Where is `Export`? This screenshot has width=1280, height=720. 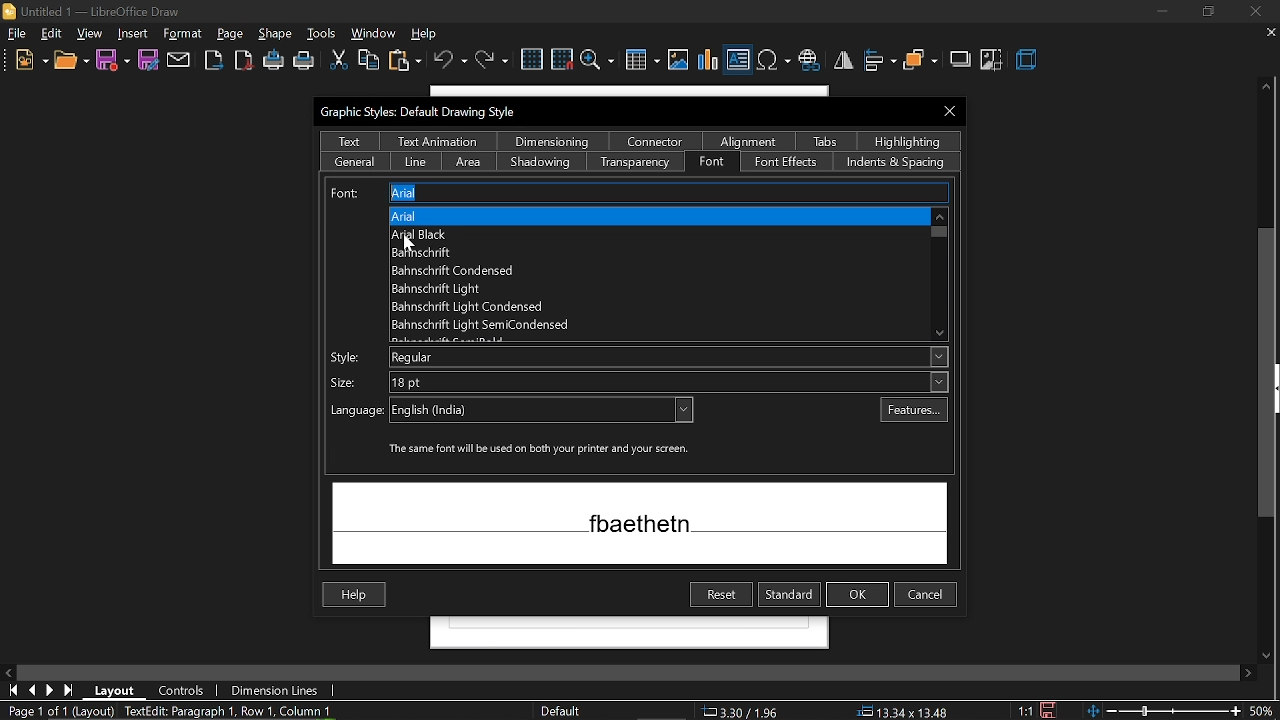
Export is located at coordinates (214, 59).